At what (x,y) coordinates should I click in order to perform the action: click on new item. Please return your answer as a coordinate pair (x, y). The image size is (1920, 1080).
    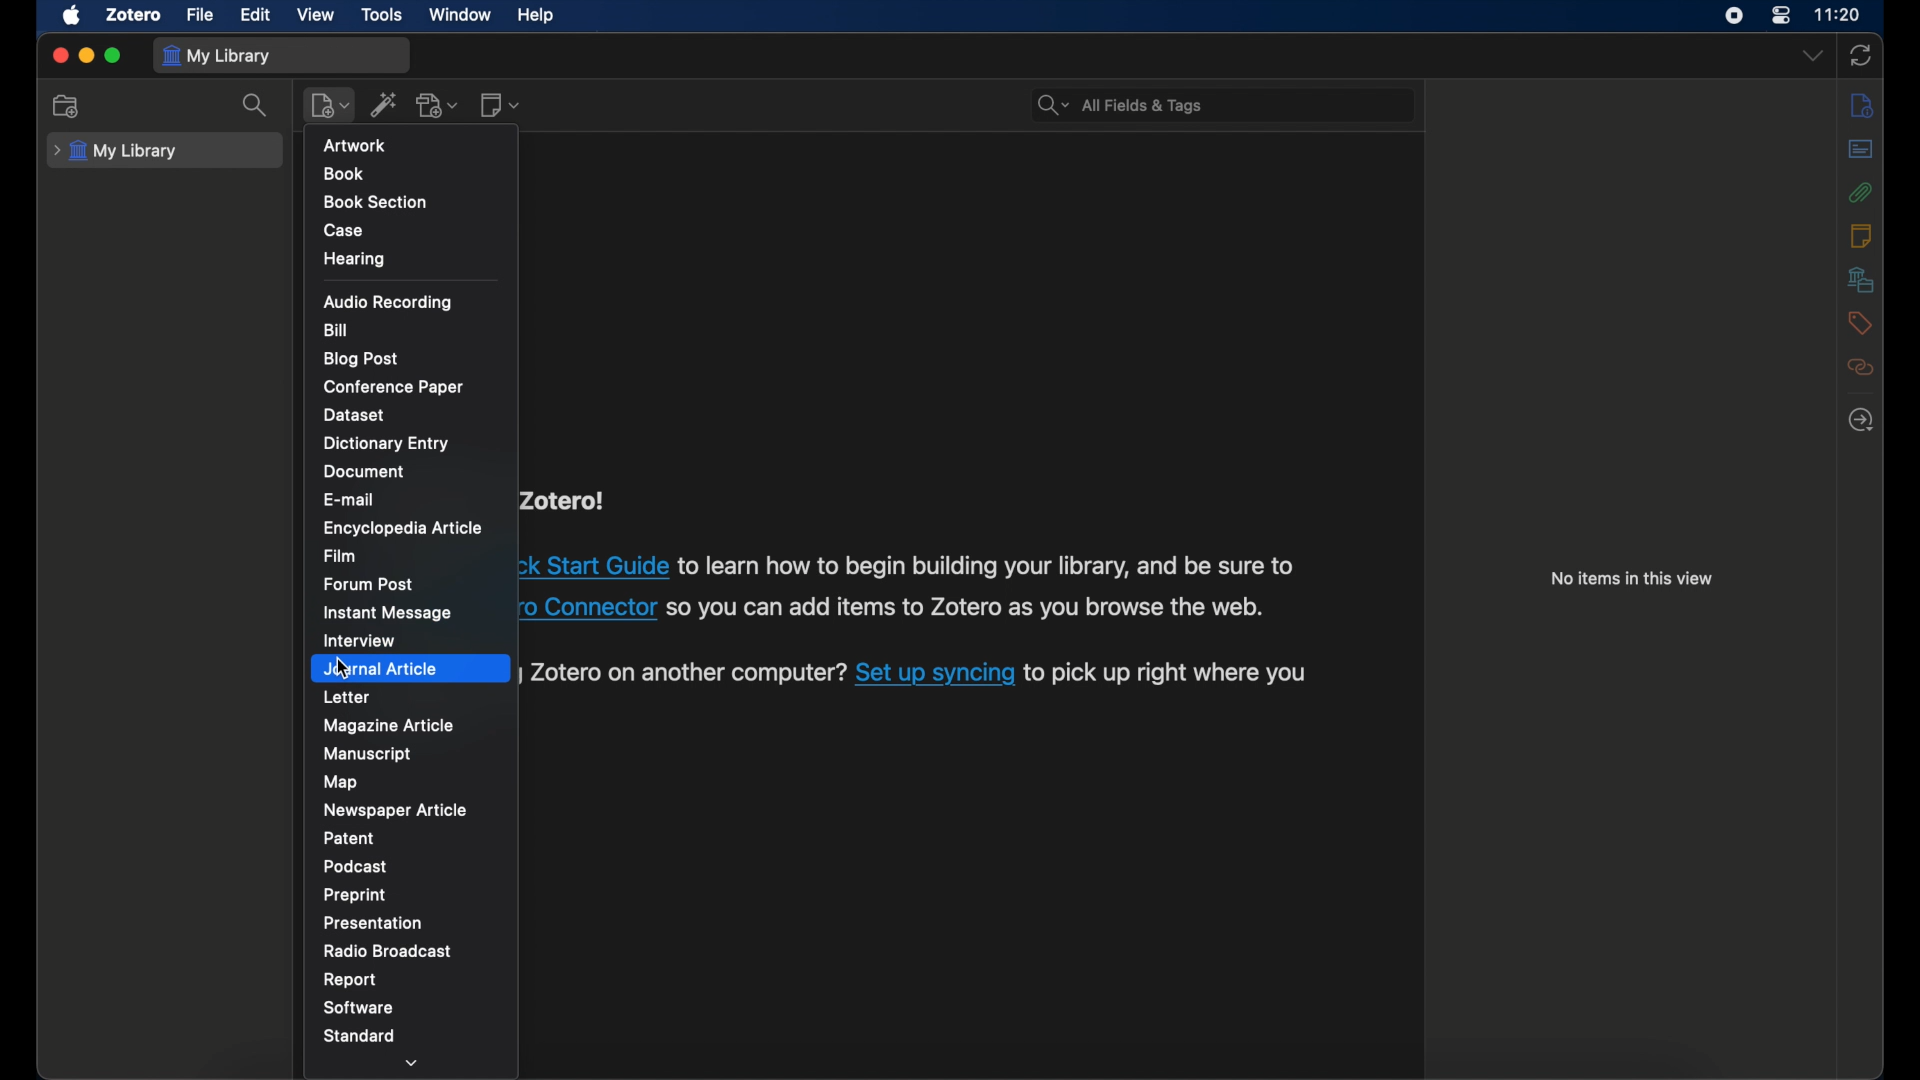
    Looking at the image, I should click on (329, 105).